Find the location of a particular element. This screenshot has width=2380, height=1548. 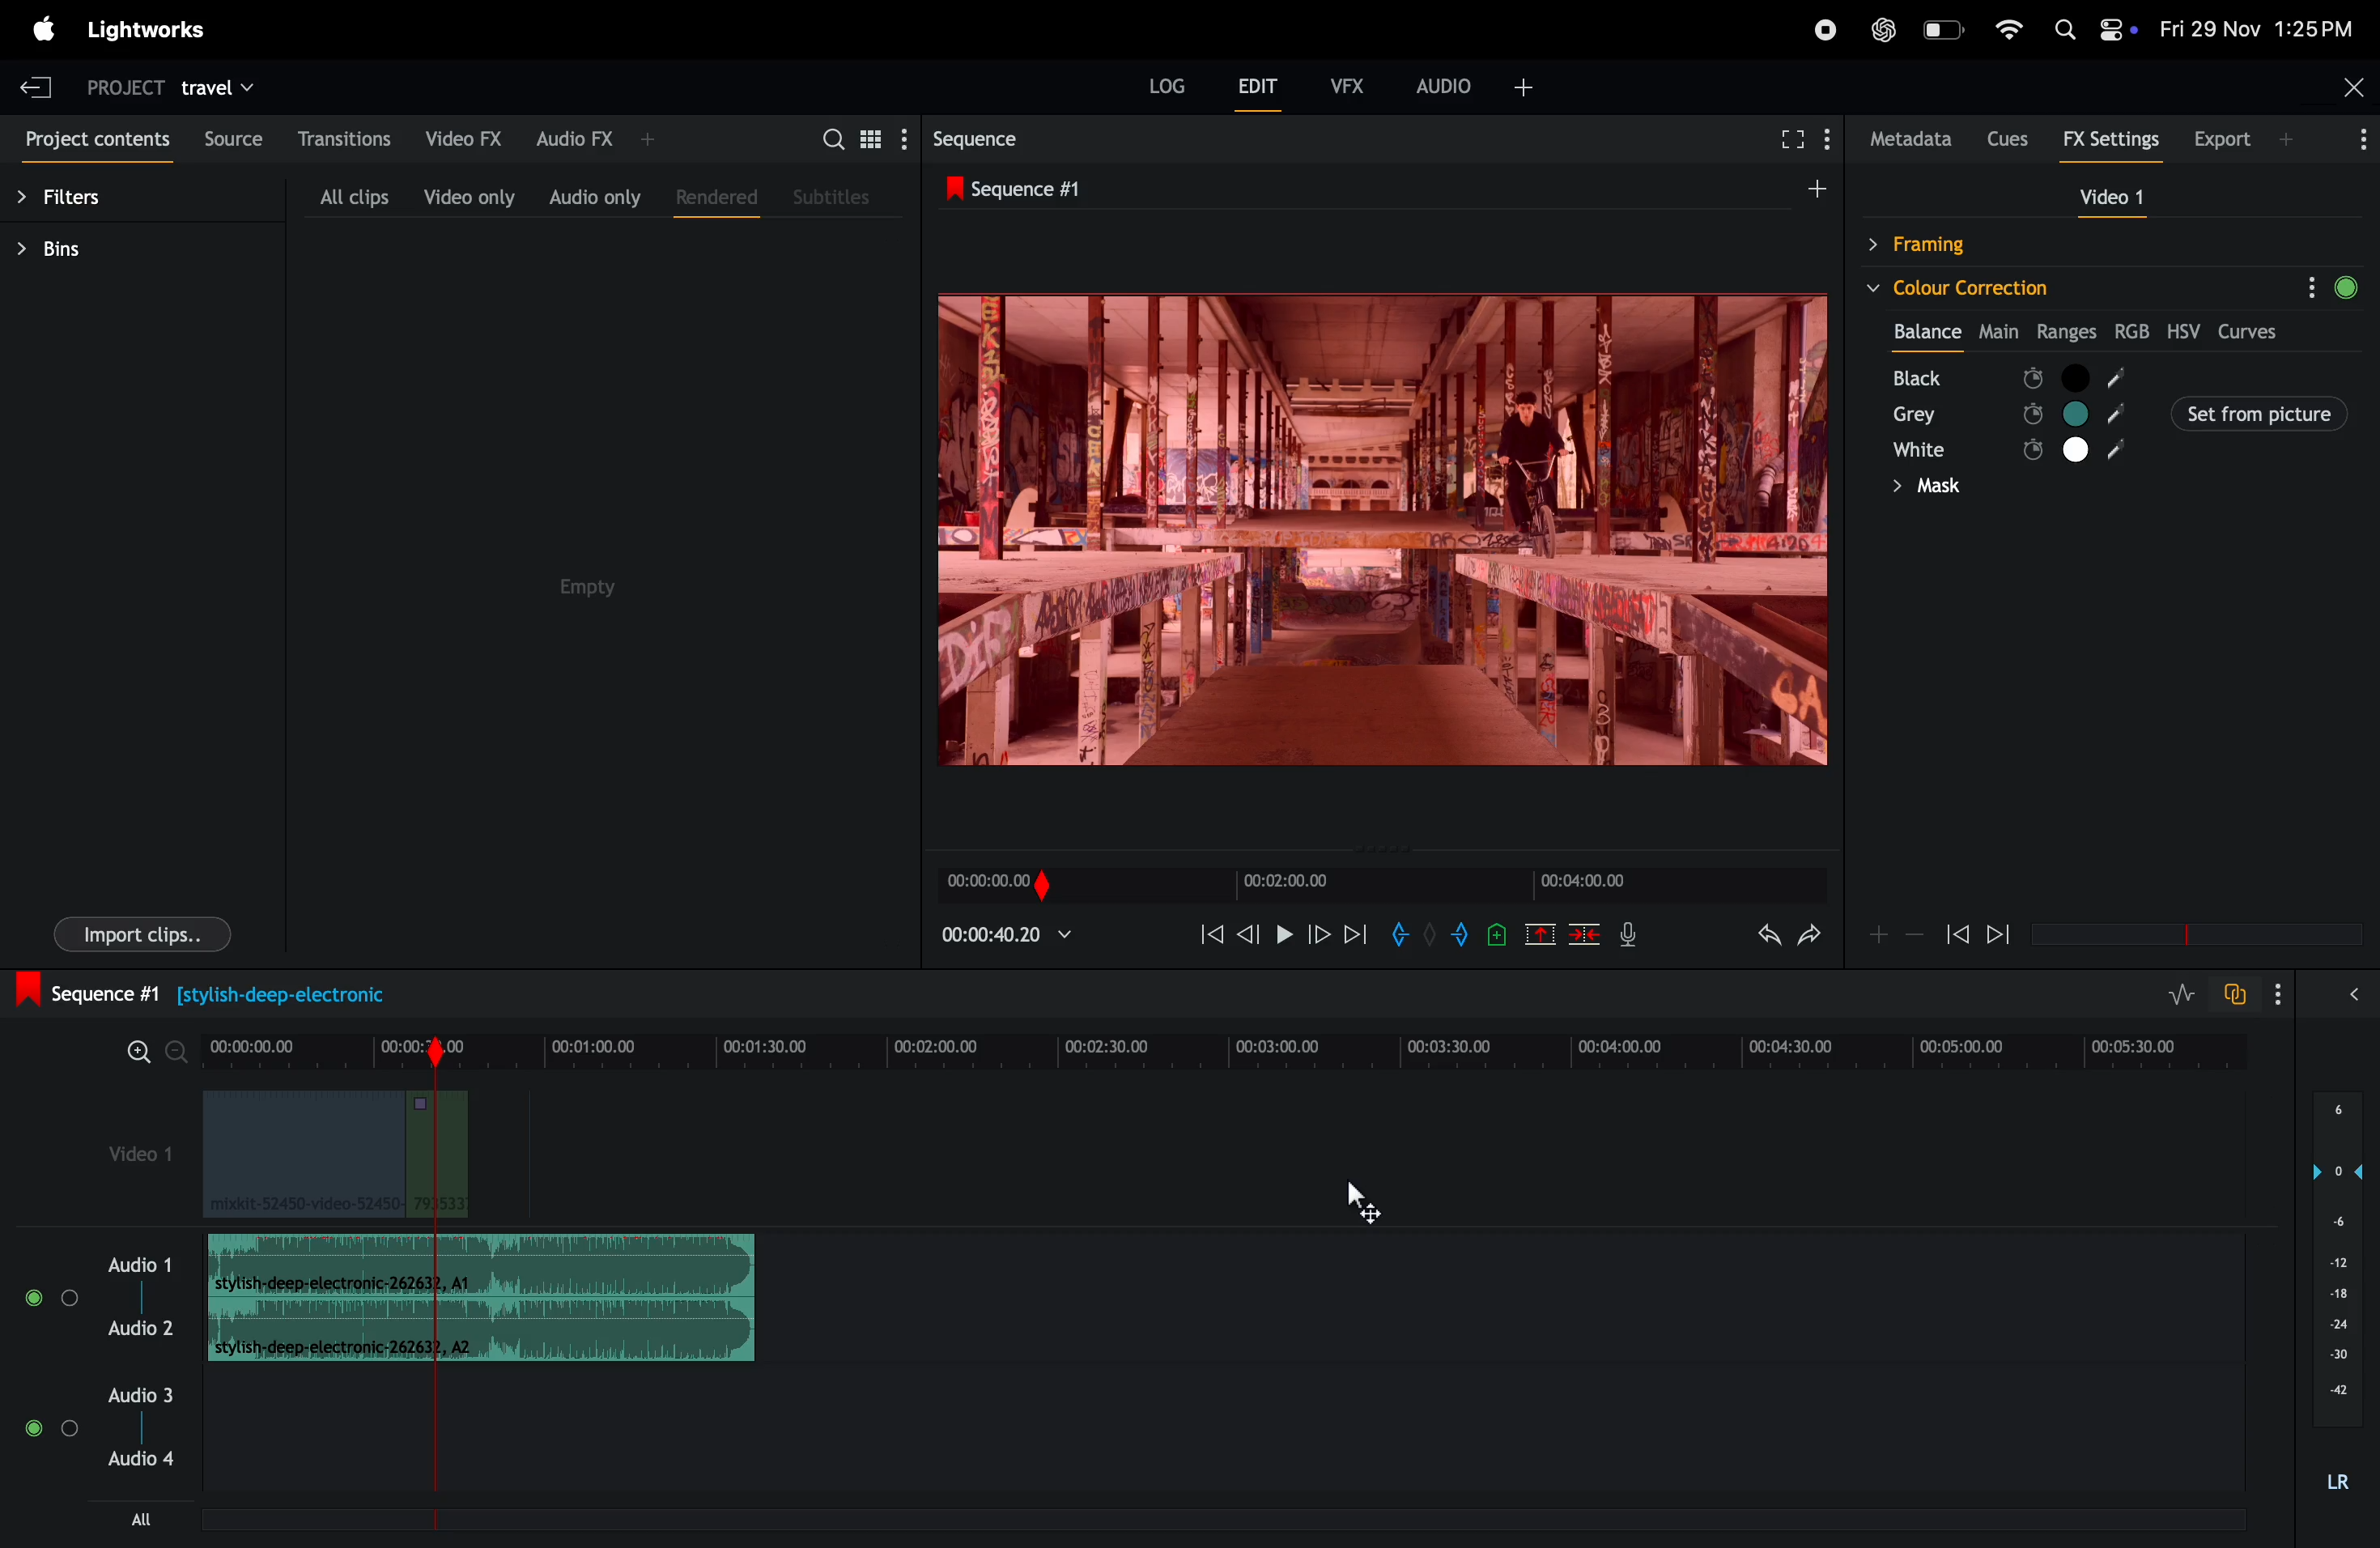

search bar is located at coordinates (826, 139).